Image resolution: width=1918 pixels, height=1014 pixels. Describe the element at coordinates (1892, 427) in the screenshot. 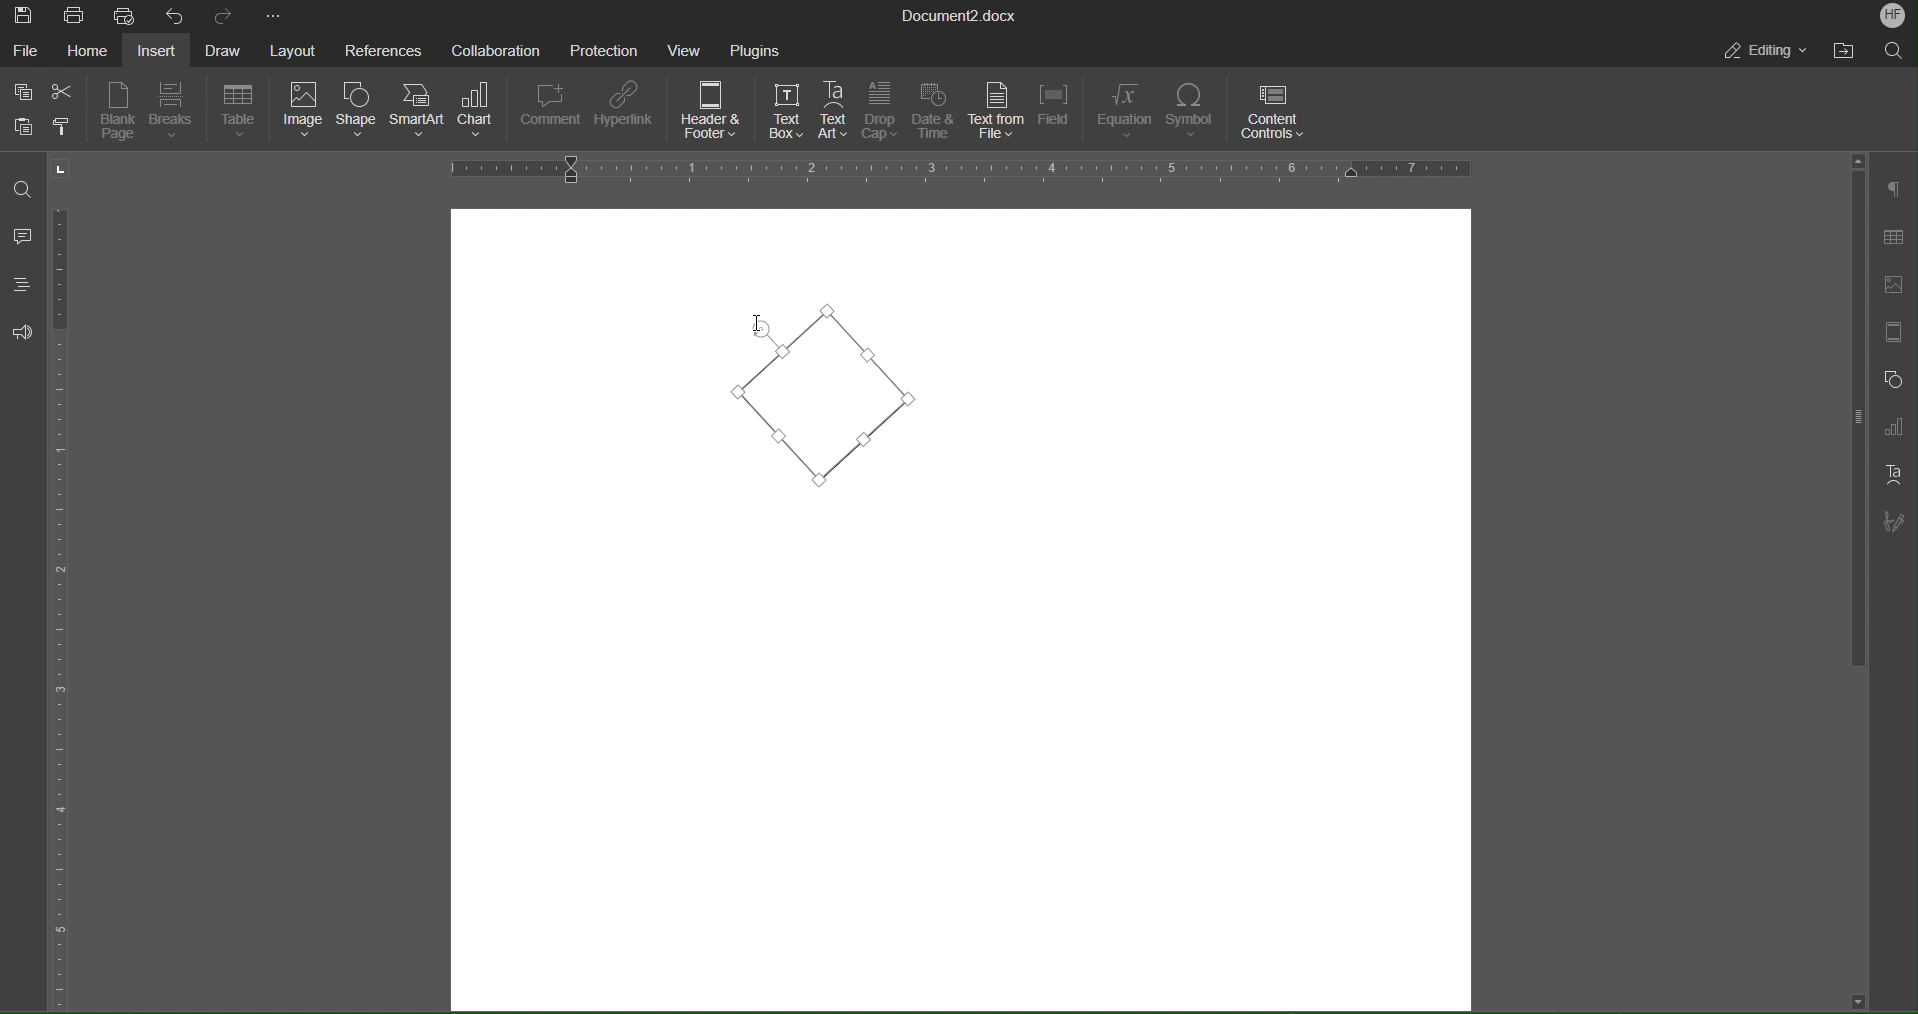

I see `Graph` at that location.